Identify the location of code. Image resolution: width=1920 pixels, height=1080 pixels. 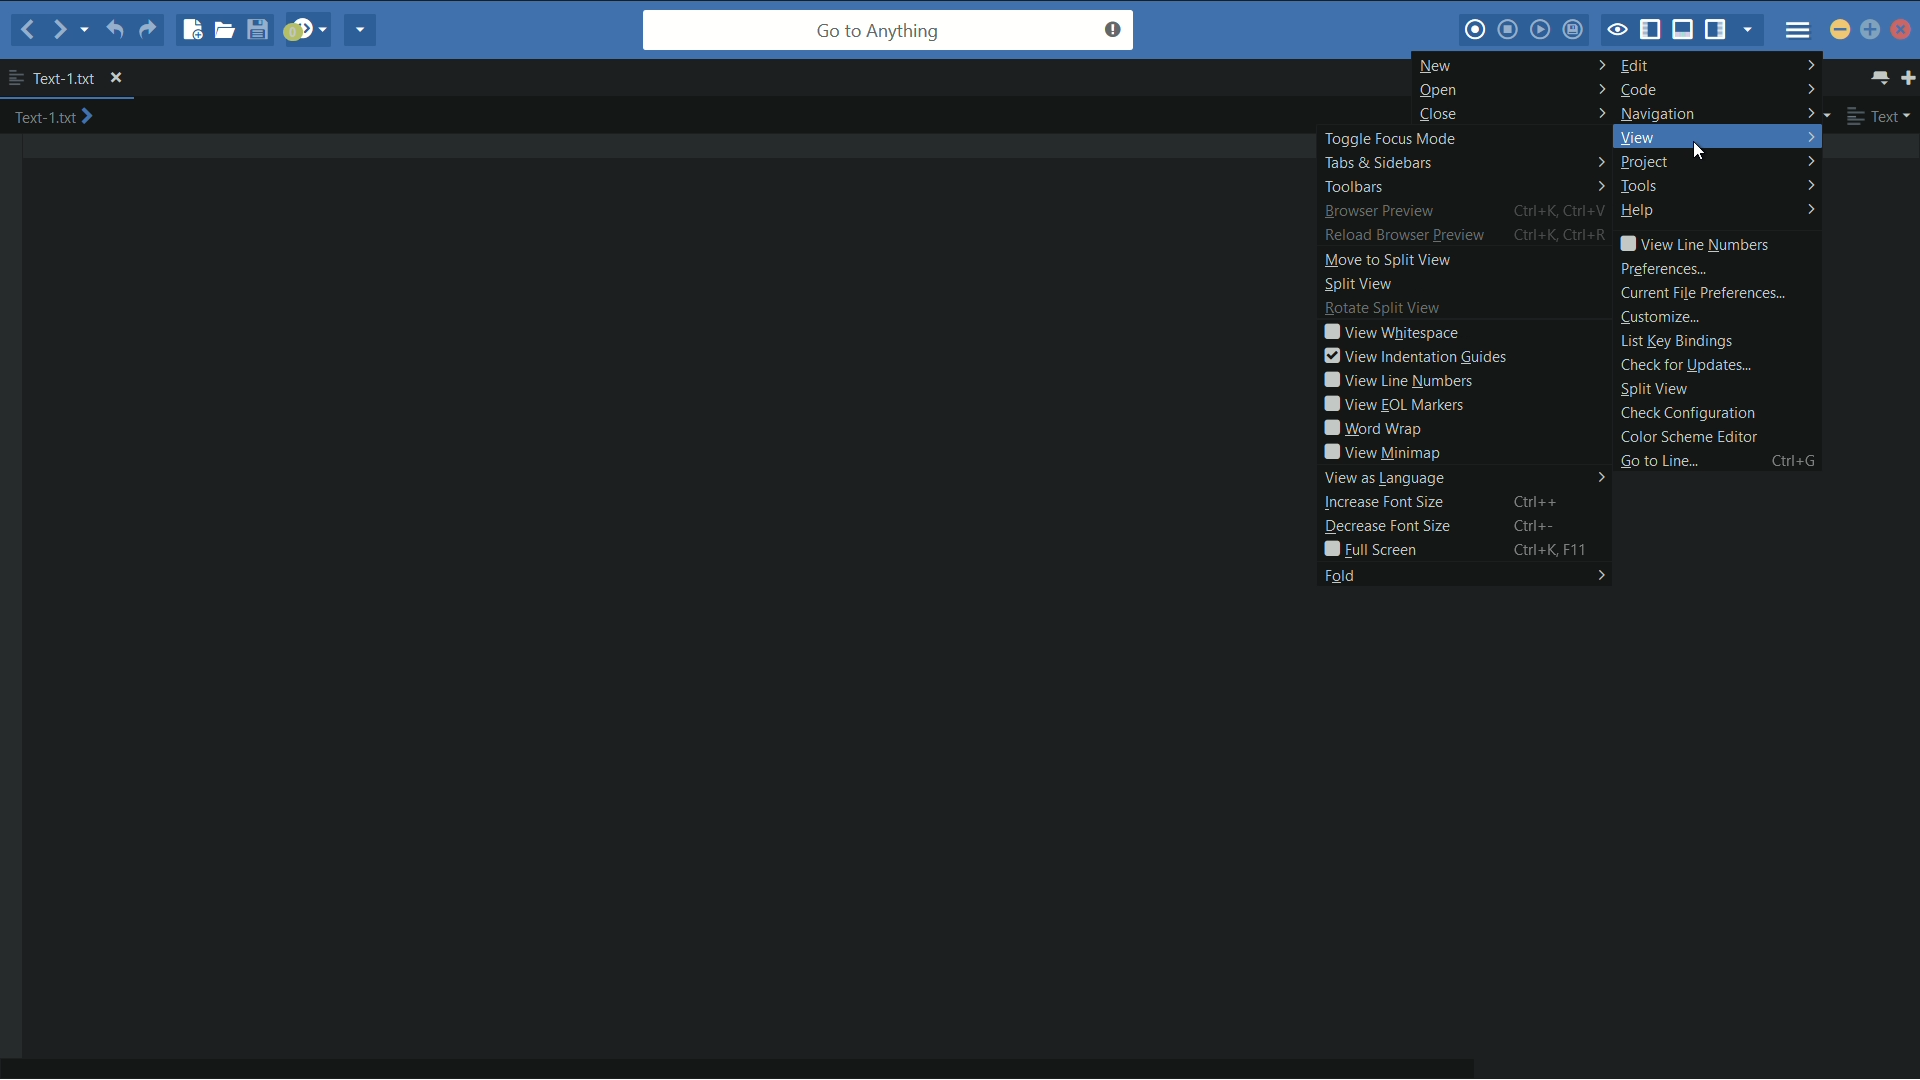
(1719, 89).